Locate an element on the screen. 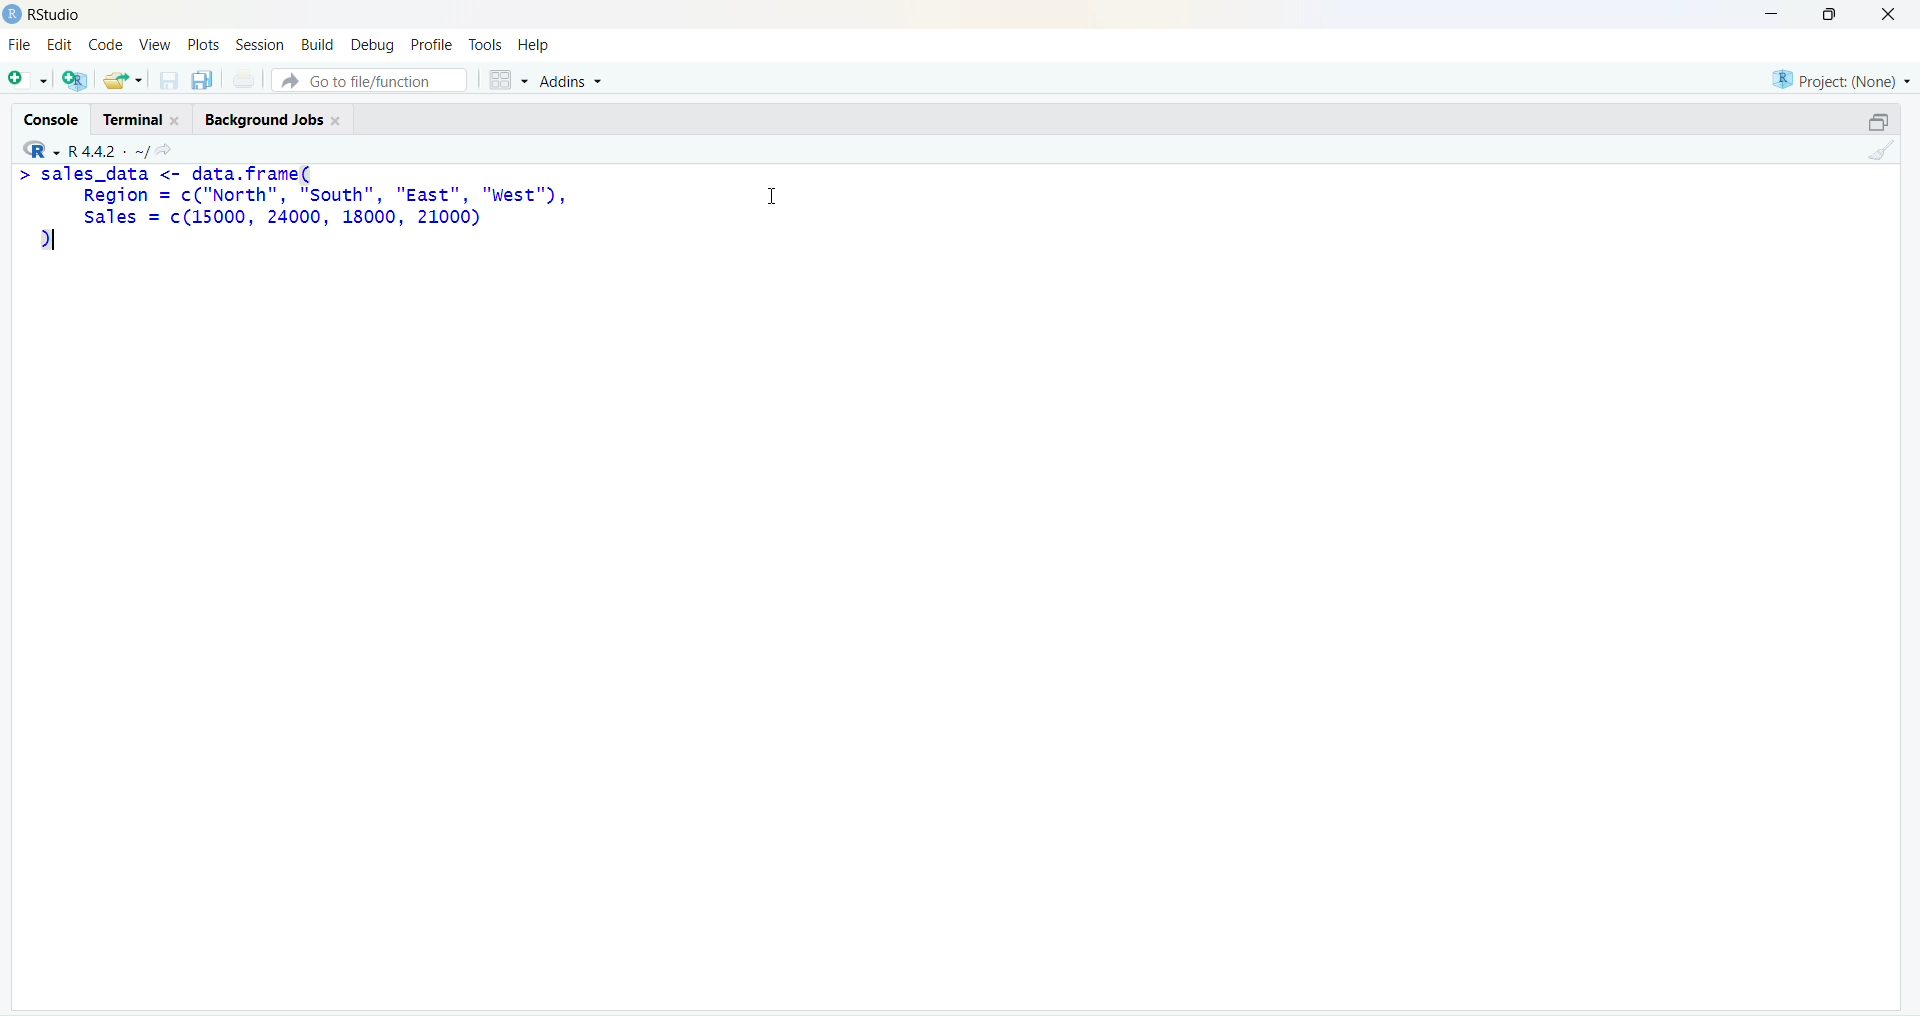 Image resolution: width=1920 pixels, height=1016 pixels. add script is located at coordinates (26, 81).